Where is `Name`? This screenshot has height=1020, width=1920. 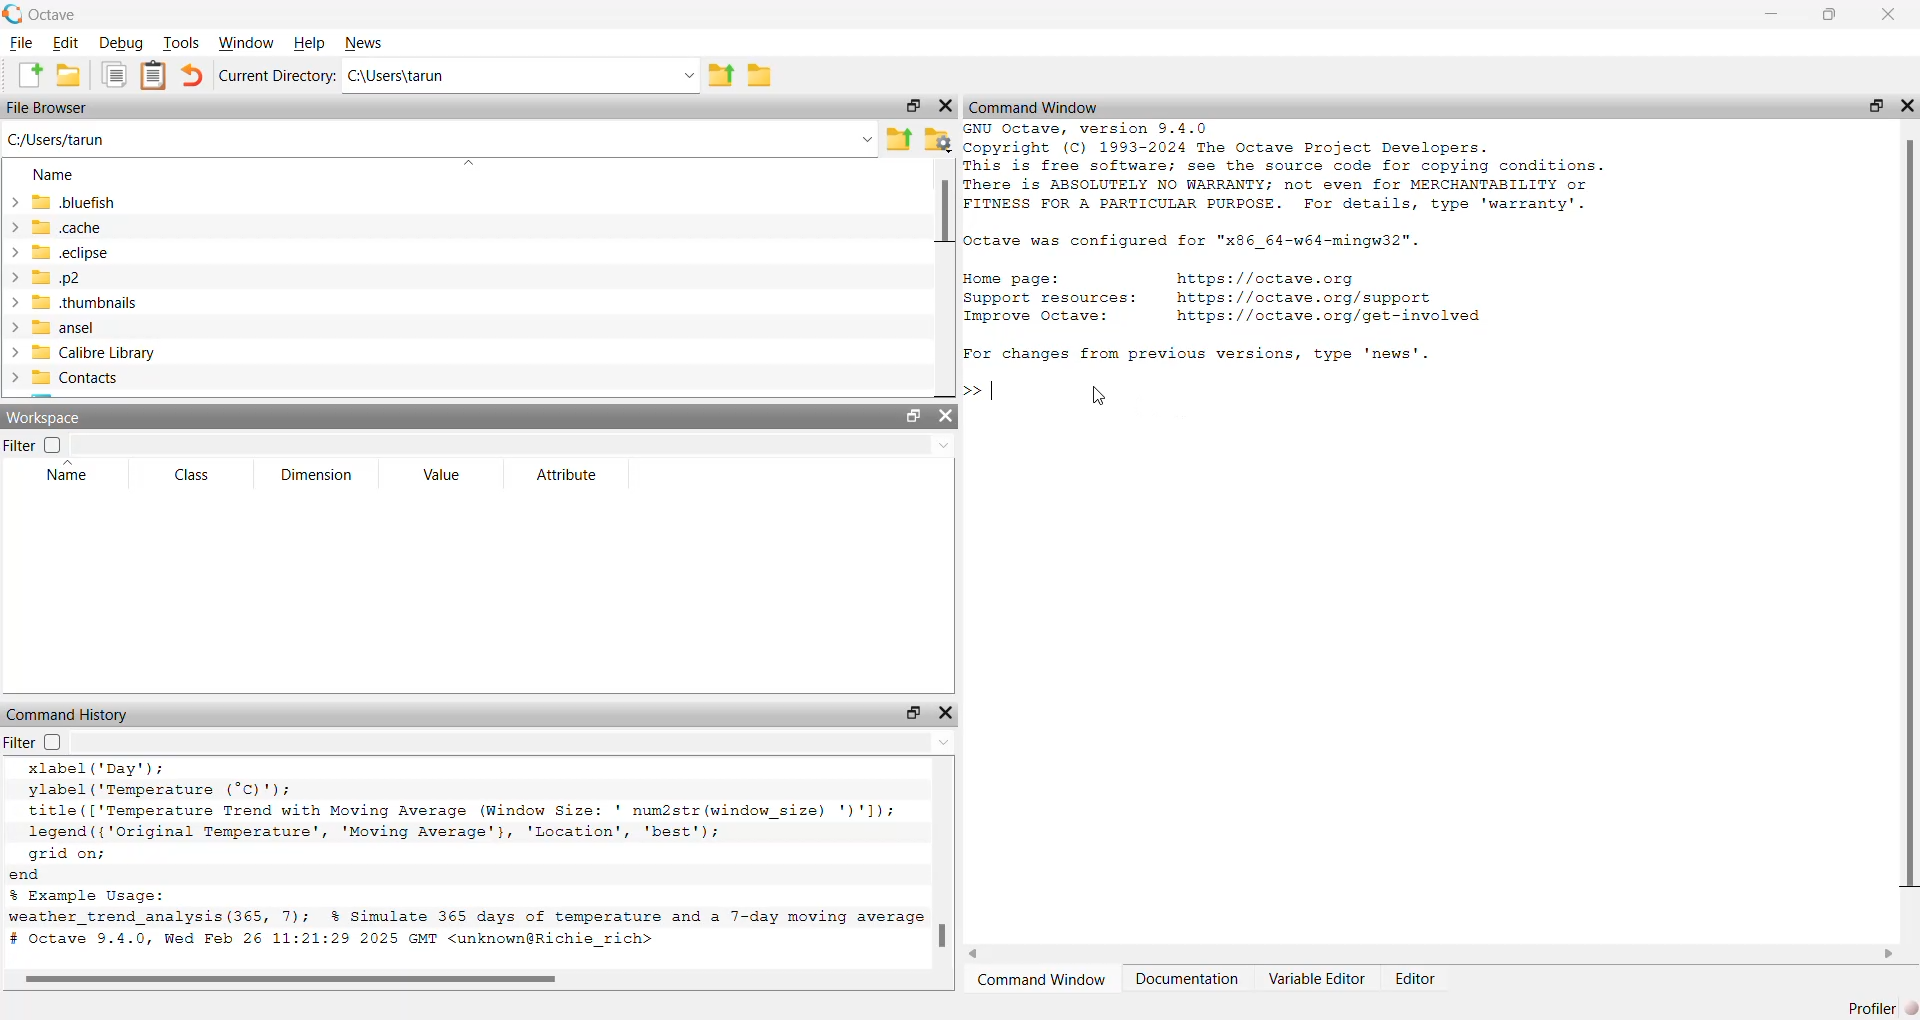
Name is located at coordinates (56, 176).